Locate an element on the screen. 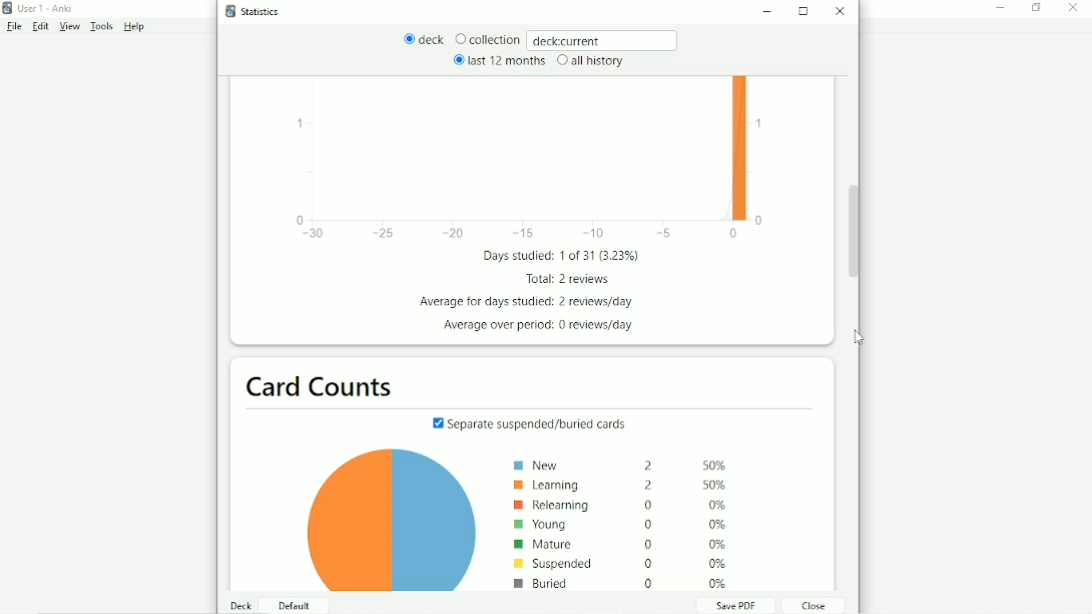  Cursor is located at coordinates (859, 338).